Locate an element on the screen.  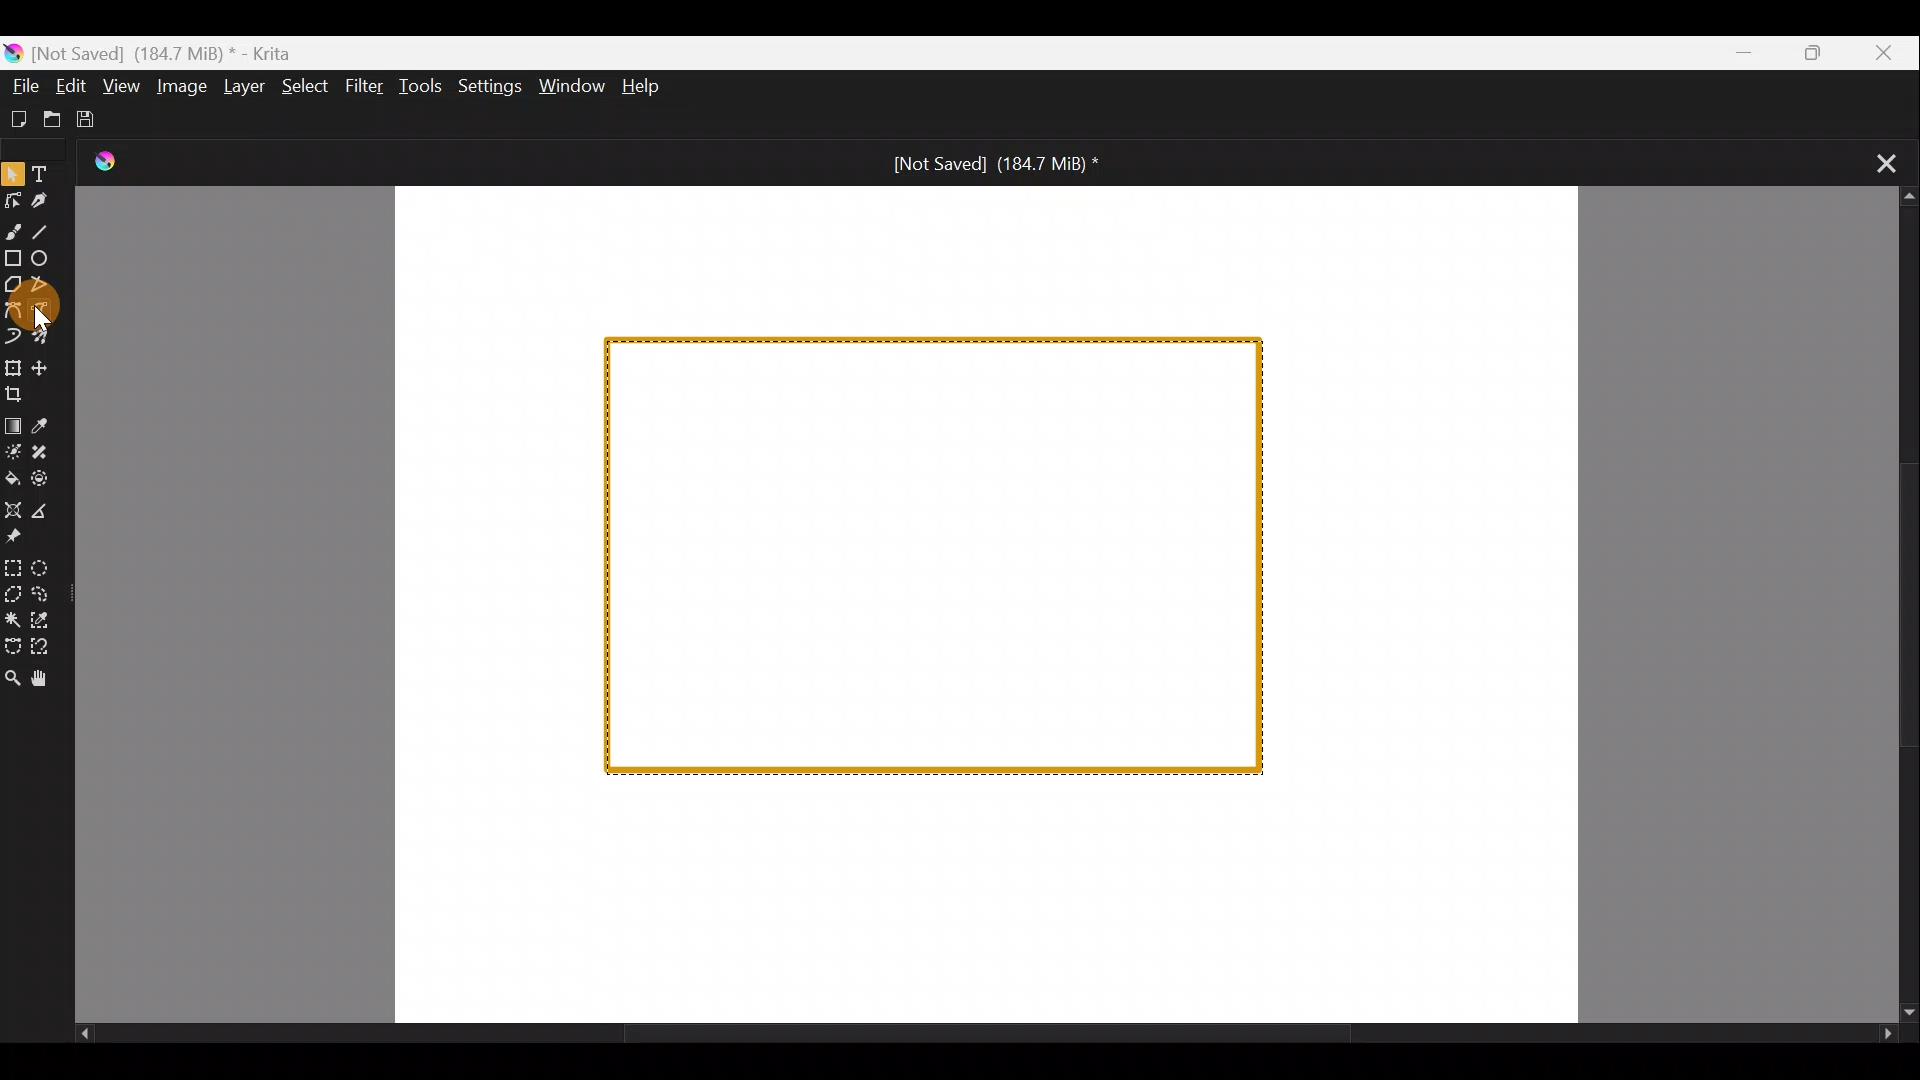
Transform a layer is located at coordinates (12, 369).